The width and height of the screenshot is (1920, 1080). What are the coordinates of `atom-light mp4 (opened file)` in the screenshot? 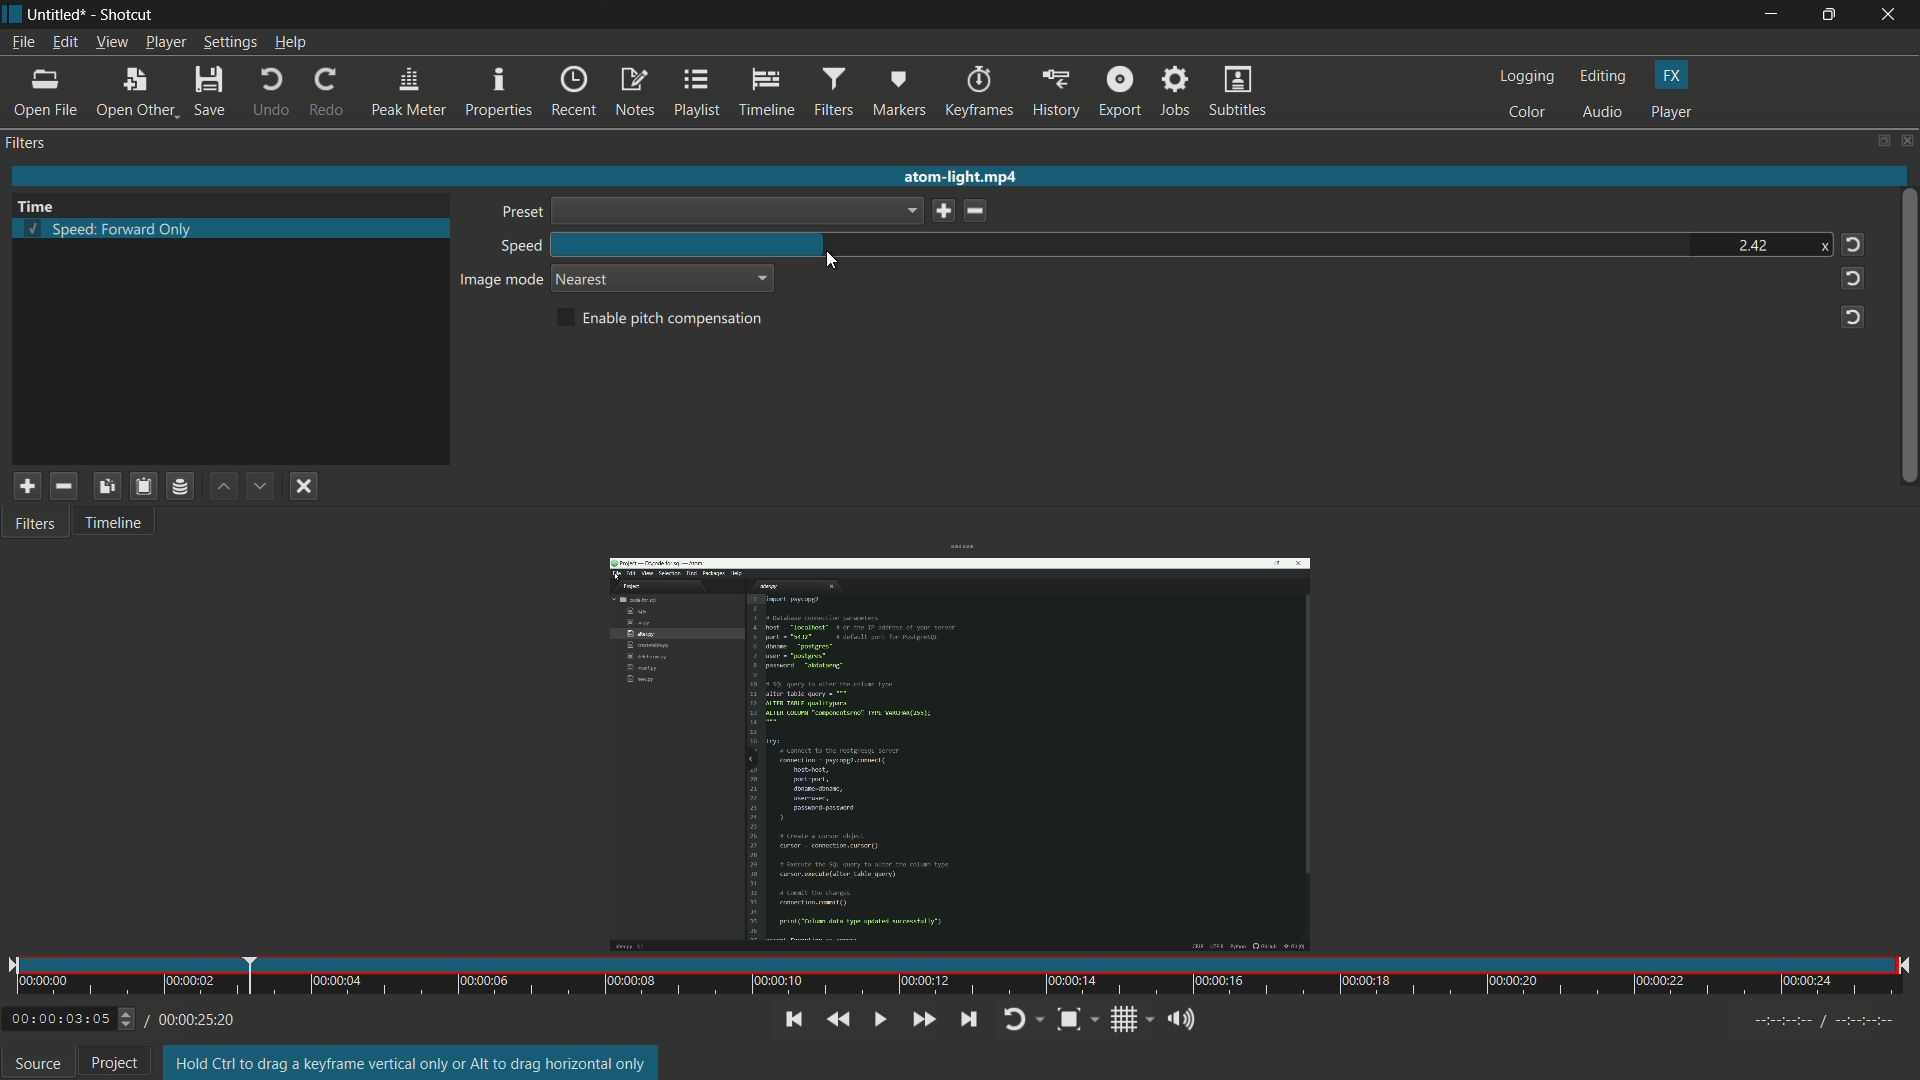 It's located at (966, 174).